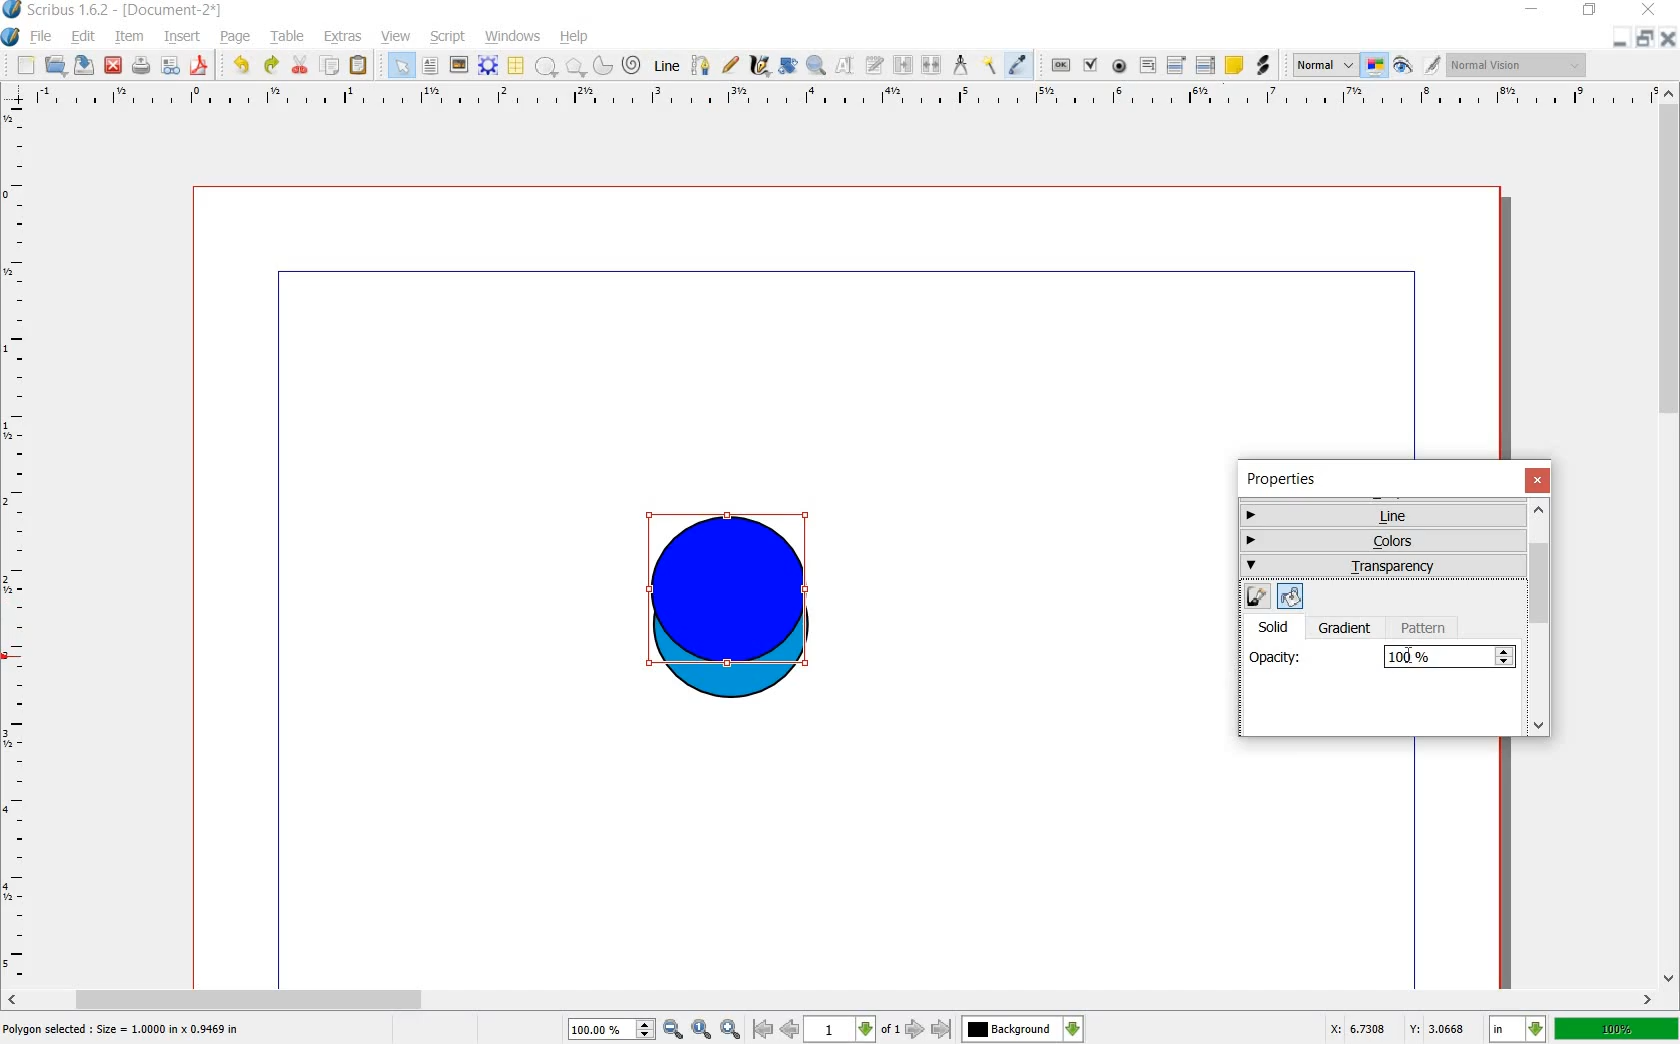  I want to click on save, so click(84, 65).